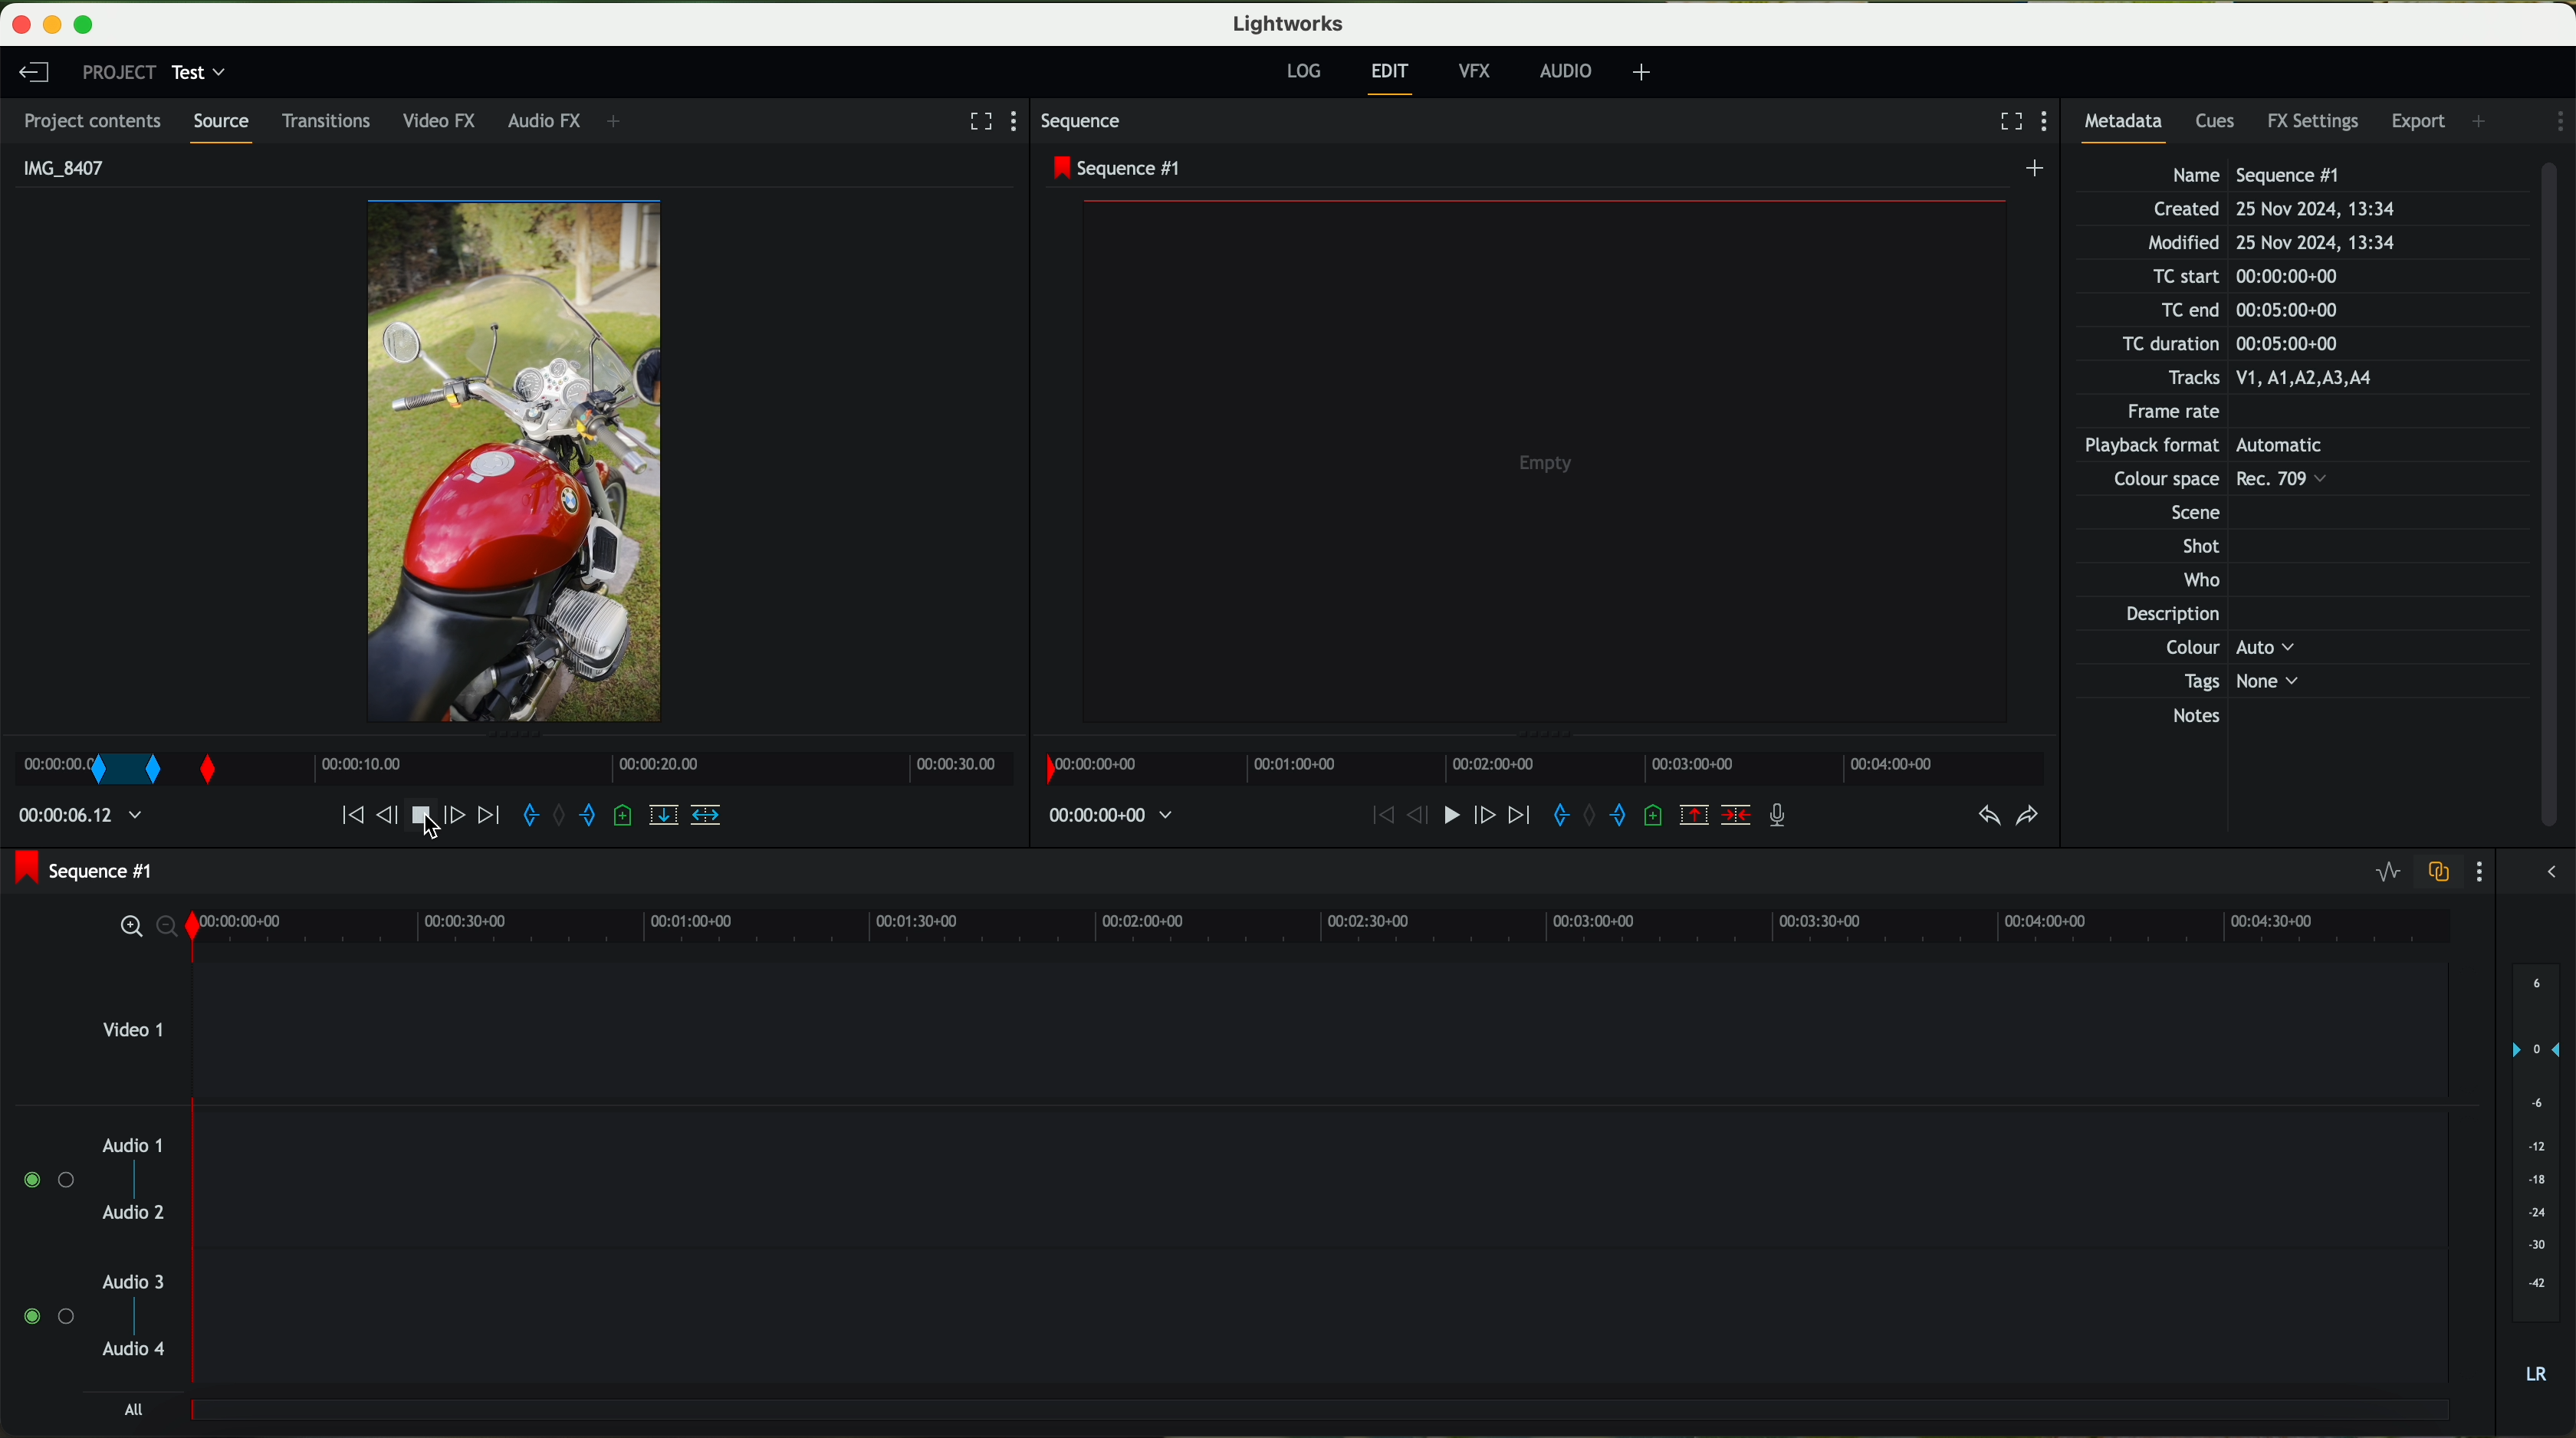 Image resolution: width=2576 pixels, height=1438 pixels. I want to click on project: test, so click(153, 73).